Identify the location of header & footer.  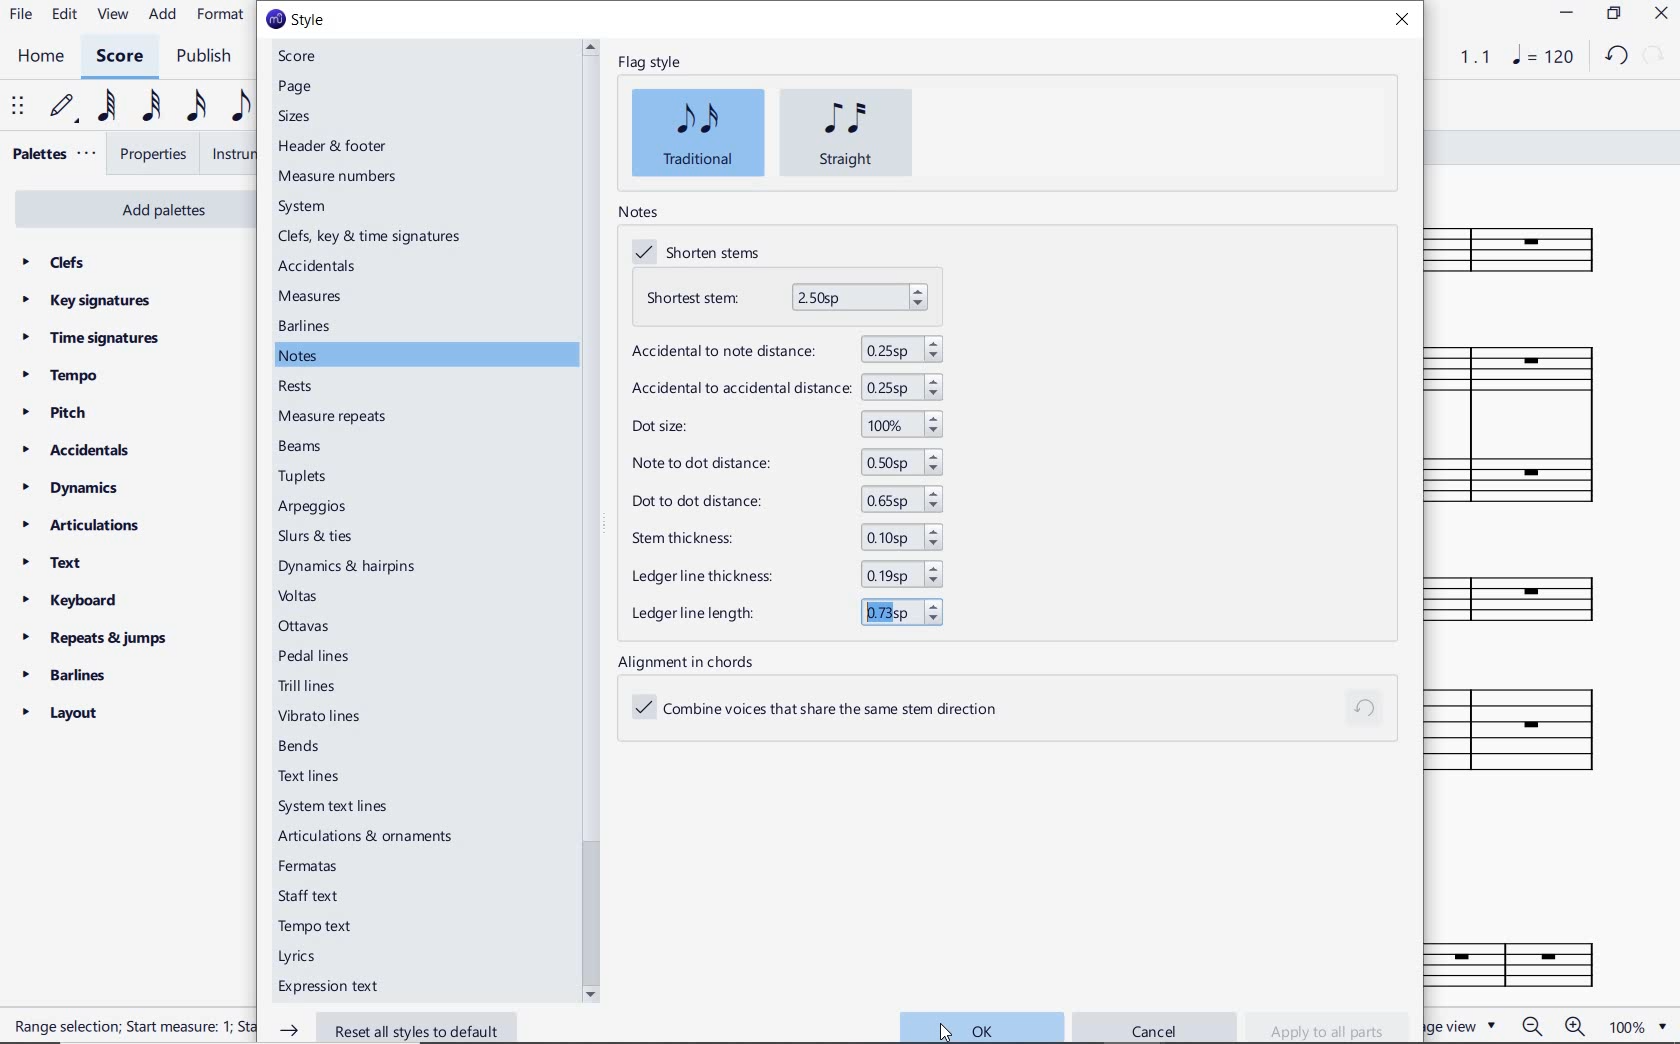
(337, 145).